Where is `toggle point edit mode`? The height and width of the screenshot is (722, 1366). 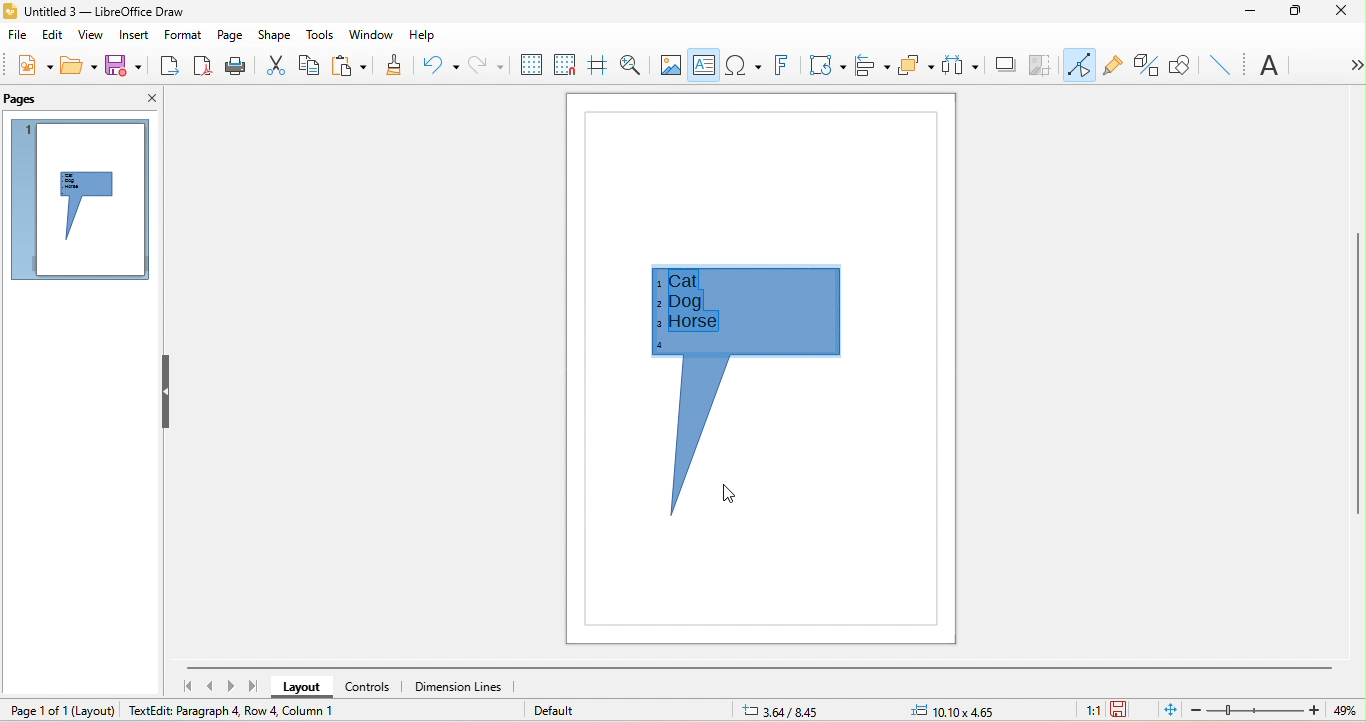 toggle point edit mode is located at coordinates (1079, 64).